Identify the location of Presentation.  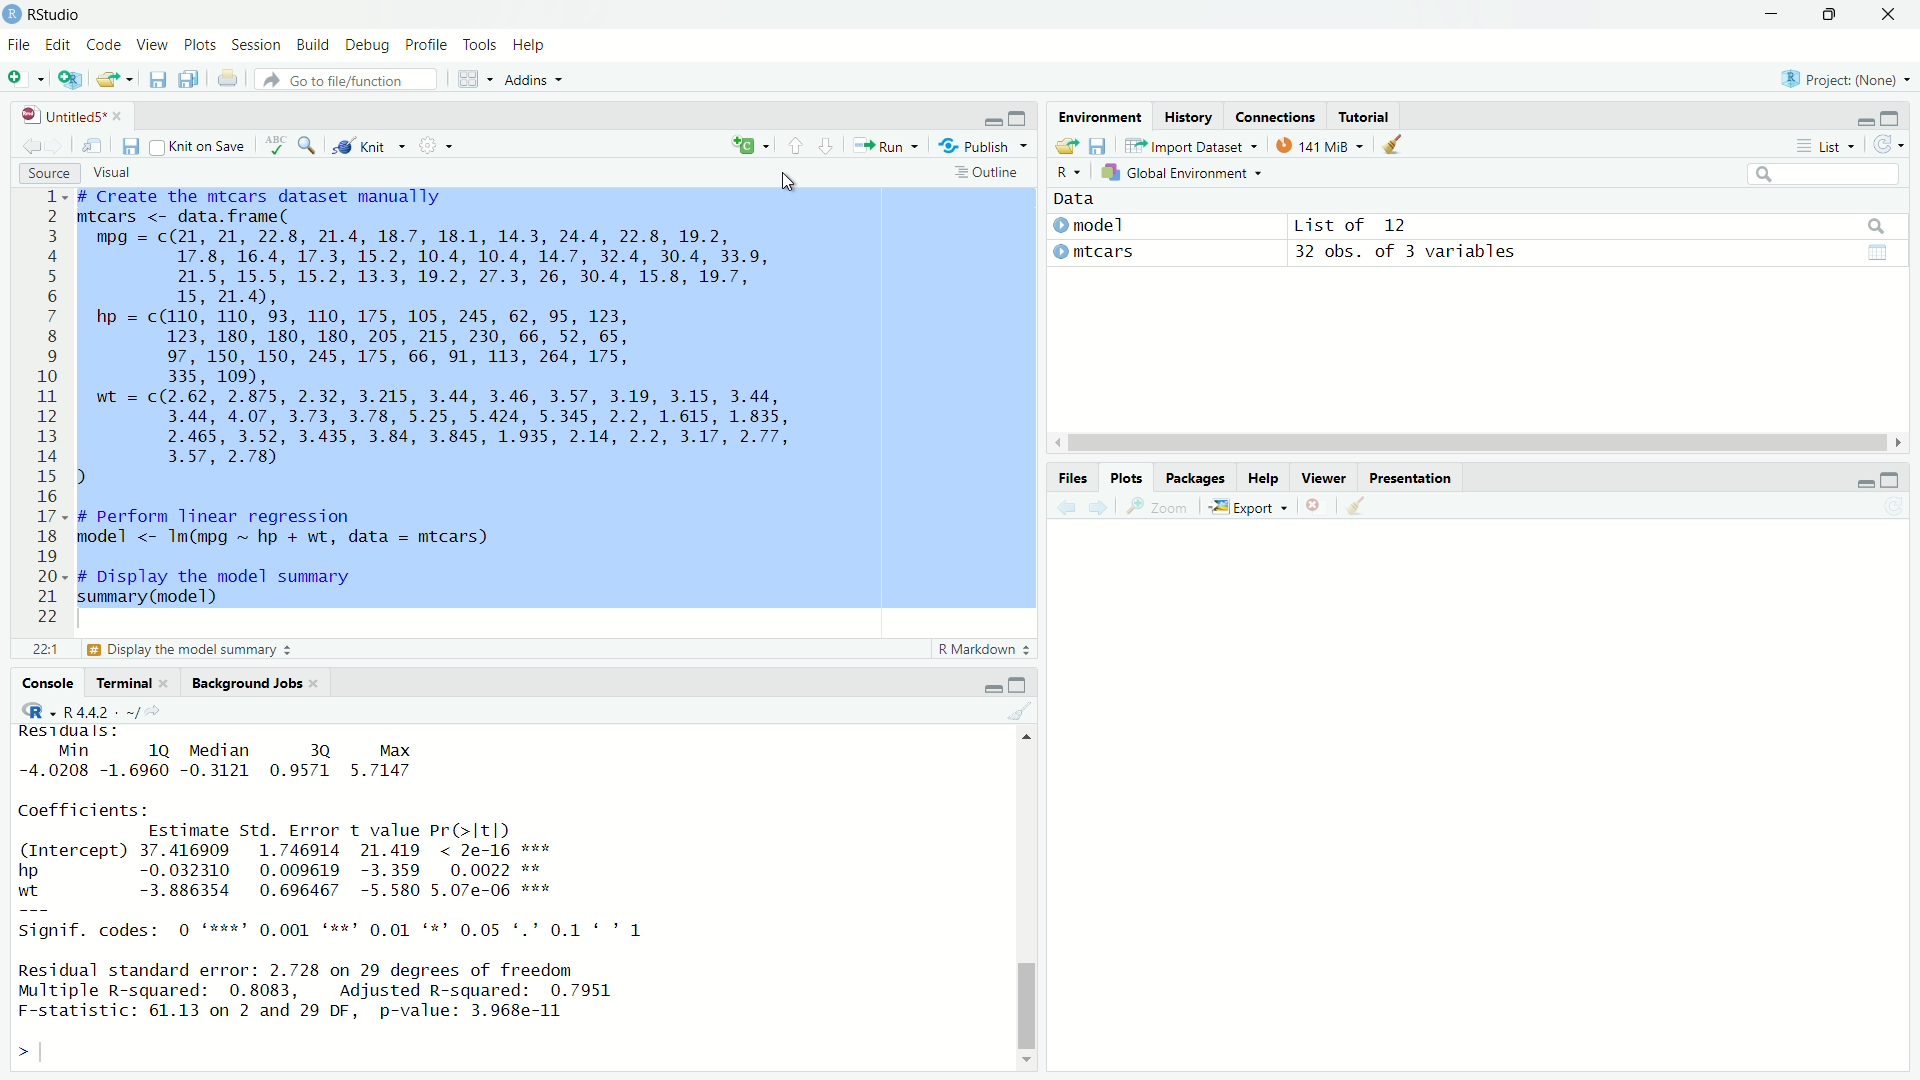
(1411, 479).